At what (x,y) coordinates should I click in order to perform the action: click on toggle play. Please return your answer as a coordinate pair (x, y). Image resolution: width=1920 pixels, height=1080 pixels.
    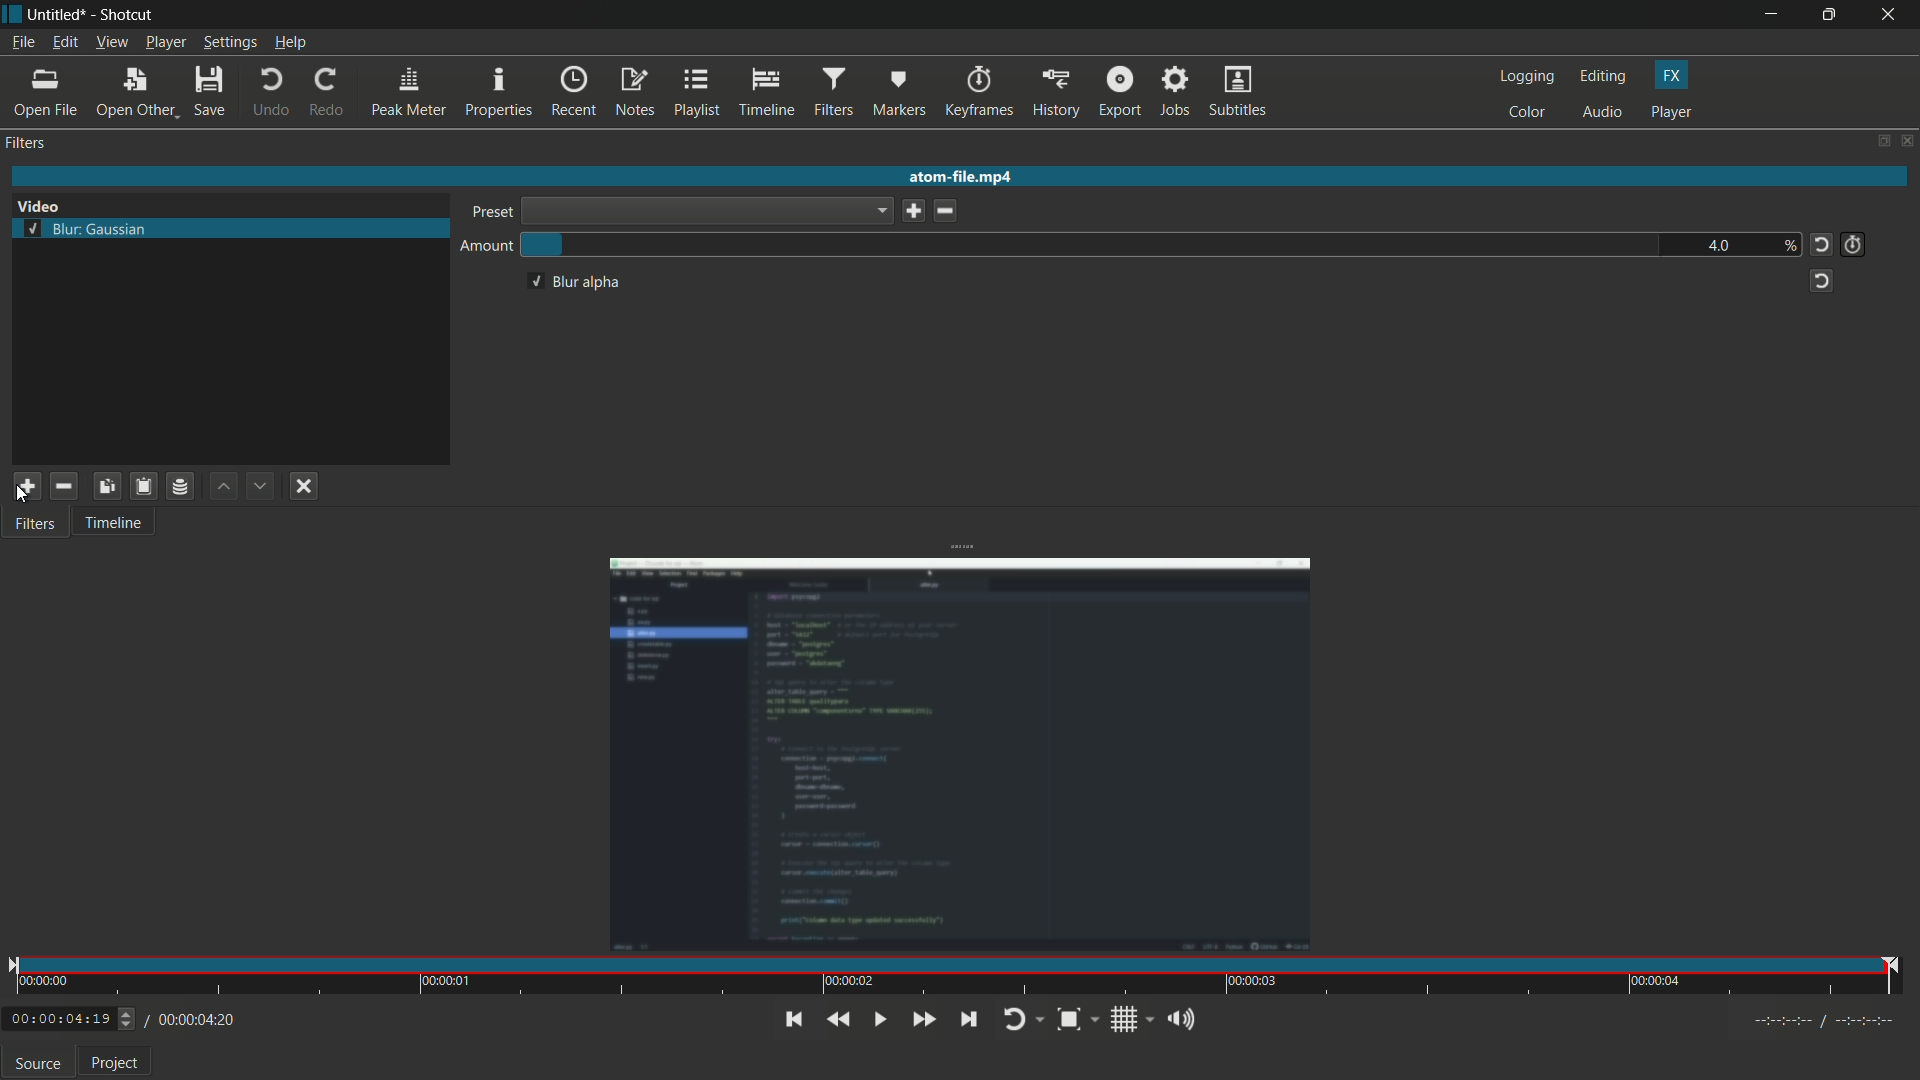
    Looking at the image, I should click on (877, 1019).